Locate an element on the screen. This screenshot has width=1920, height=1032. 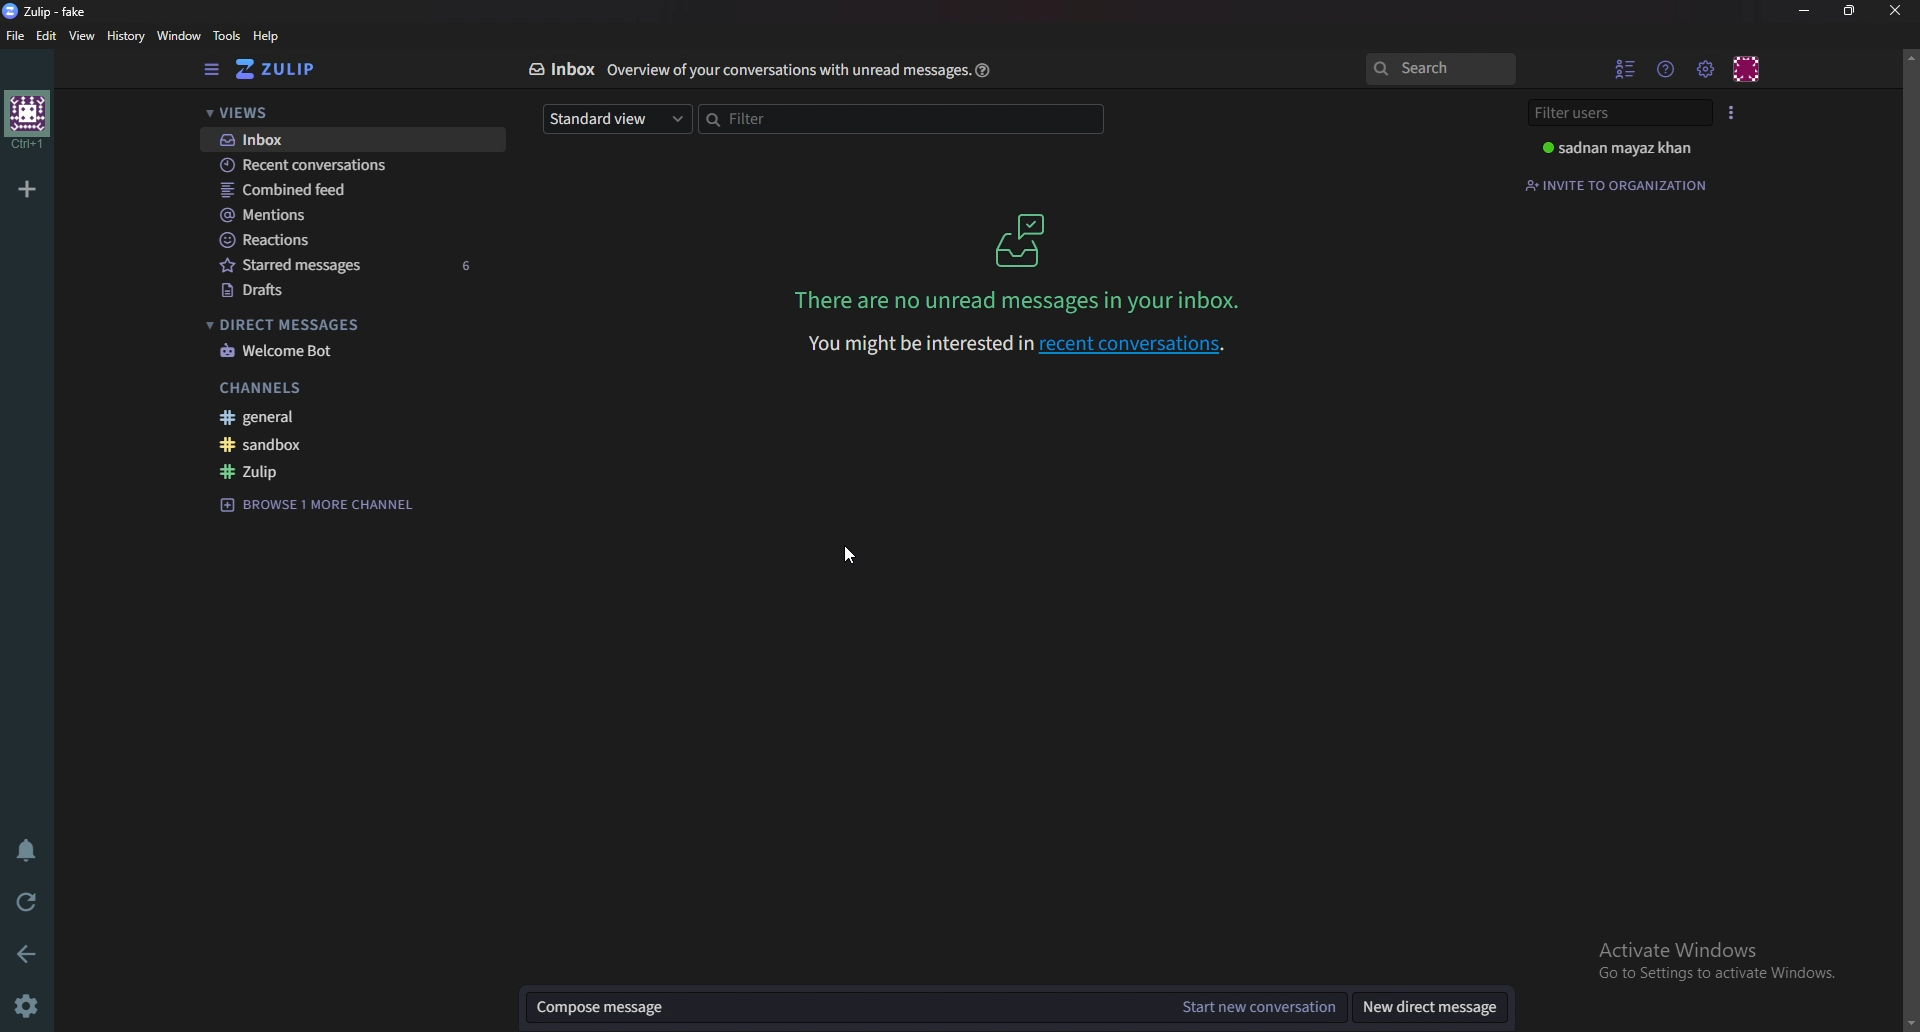
help is located at coordinates (266, 36).